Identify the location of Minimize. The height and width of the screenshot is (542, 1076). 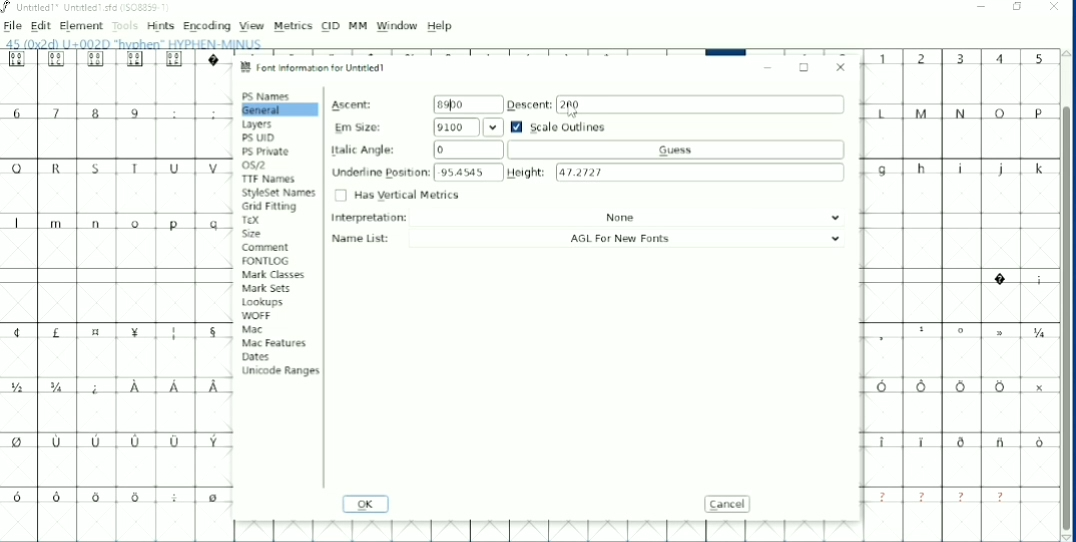
(983, 8).